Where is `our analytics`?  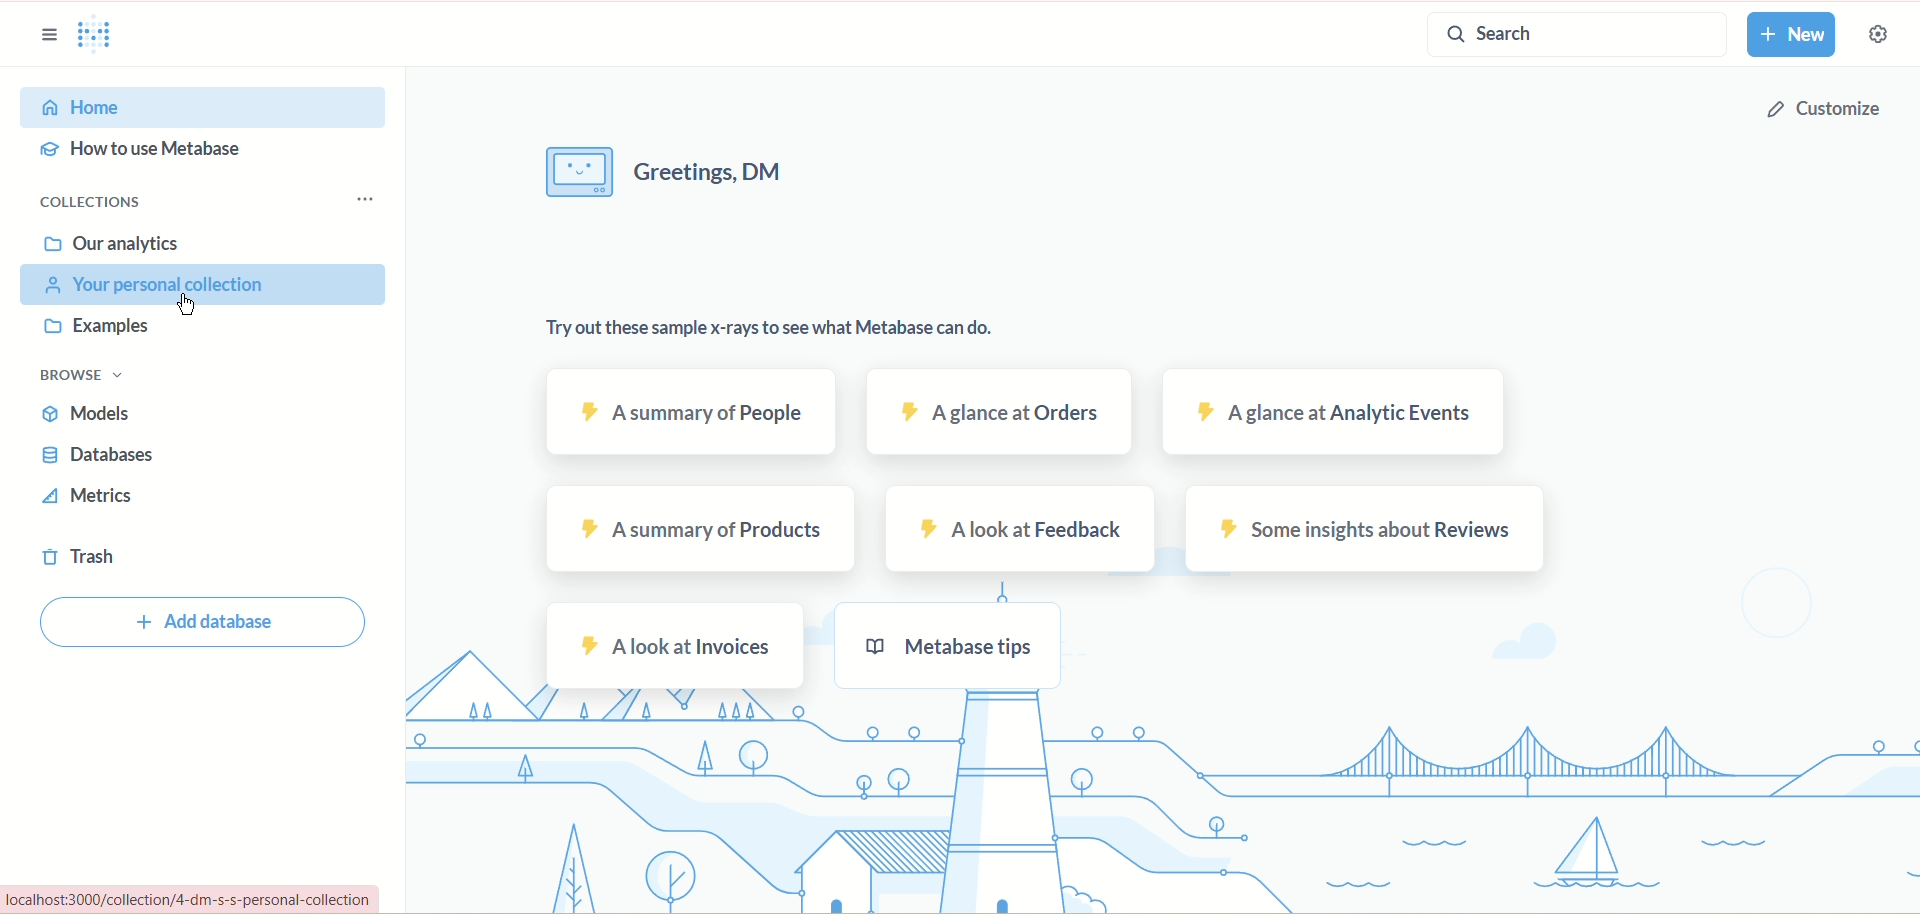
our analytics is located at coordinates (117, 242).